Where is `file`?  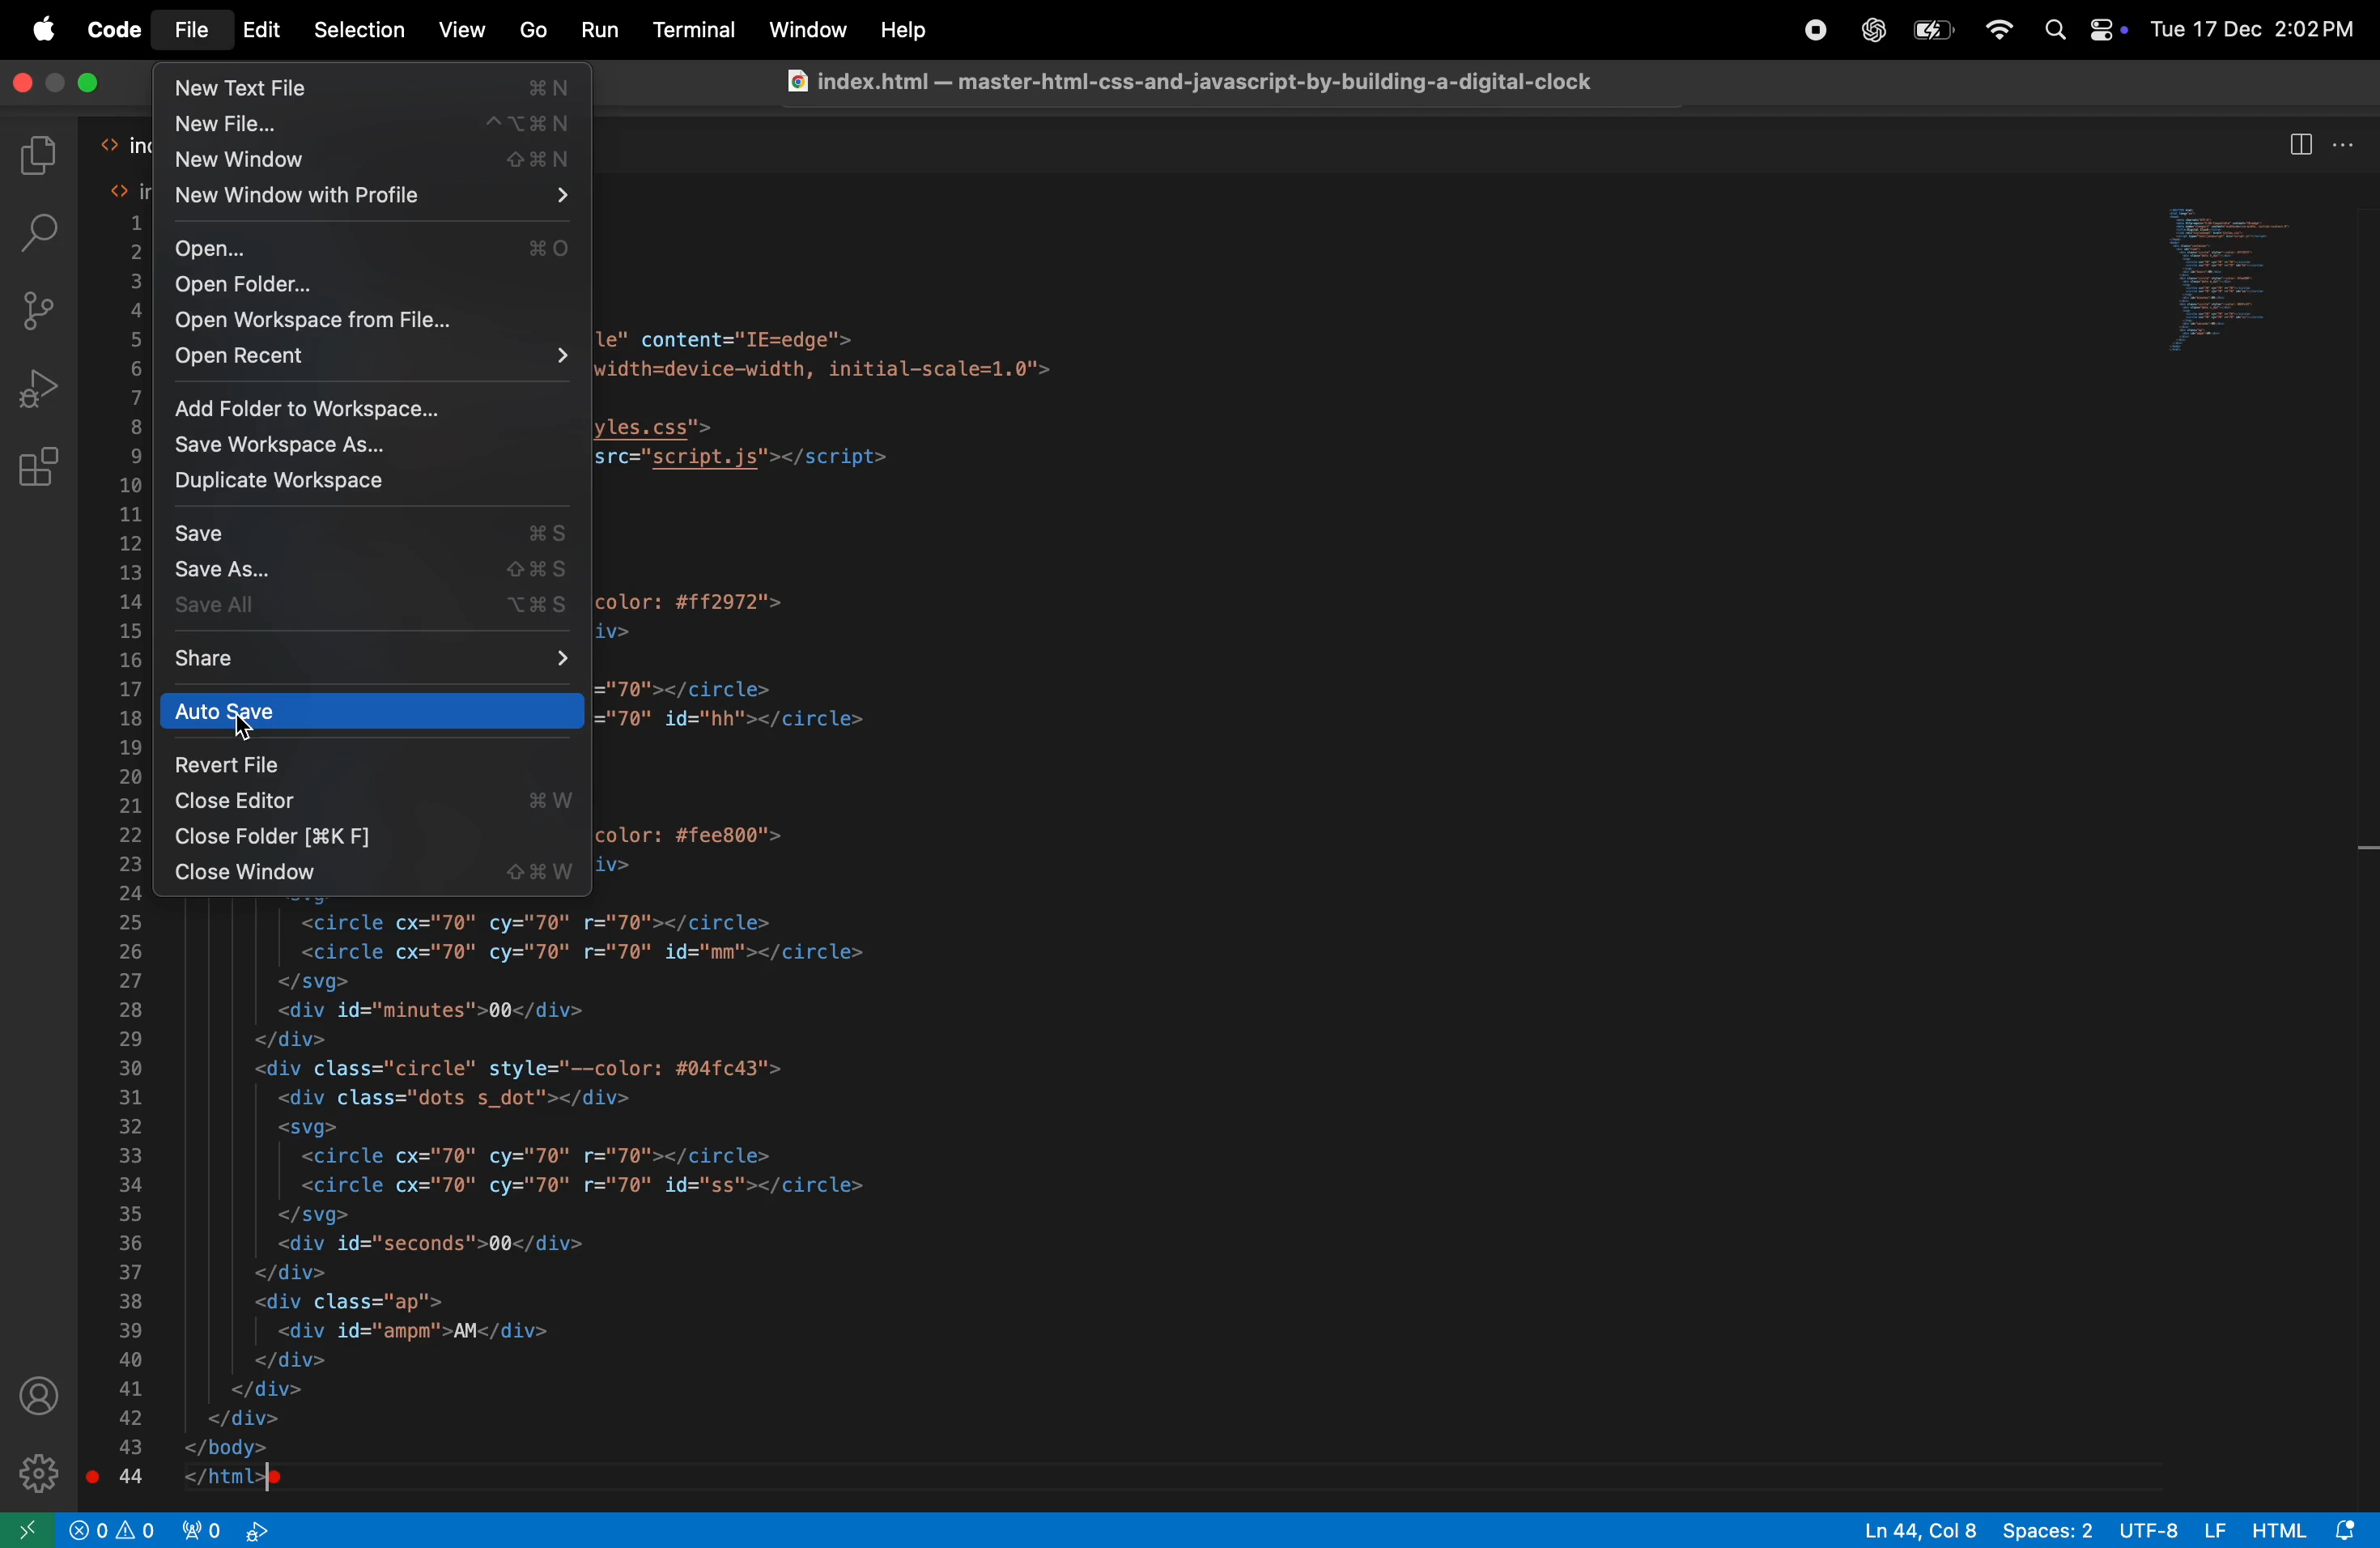
file is located at coordinates (194, 30).